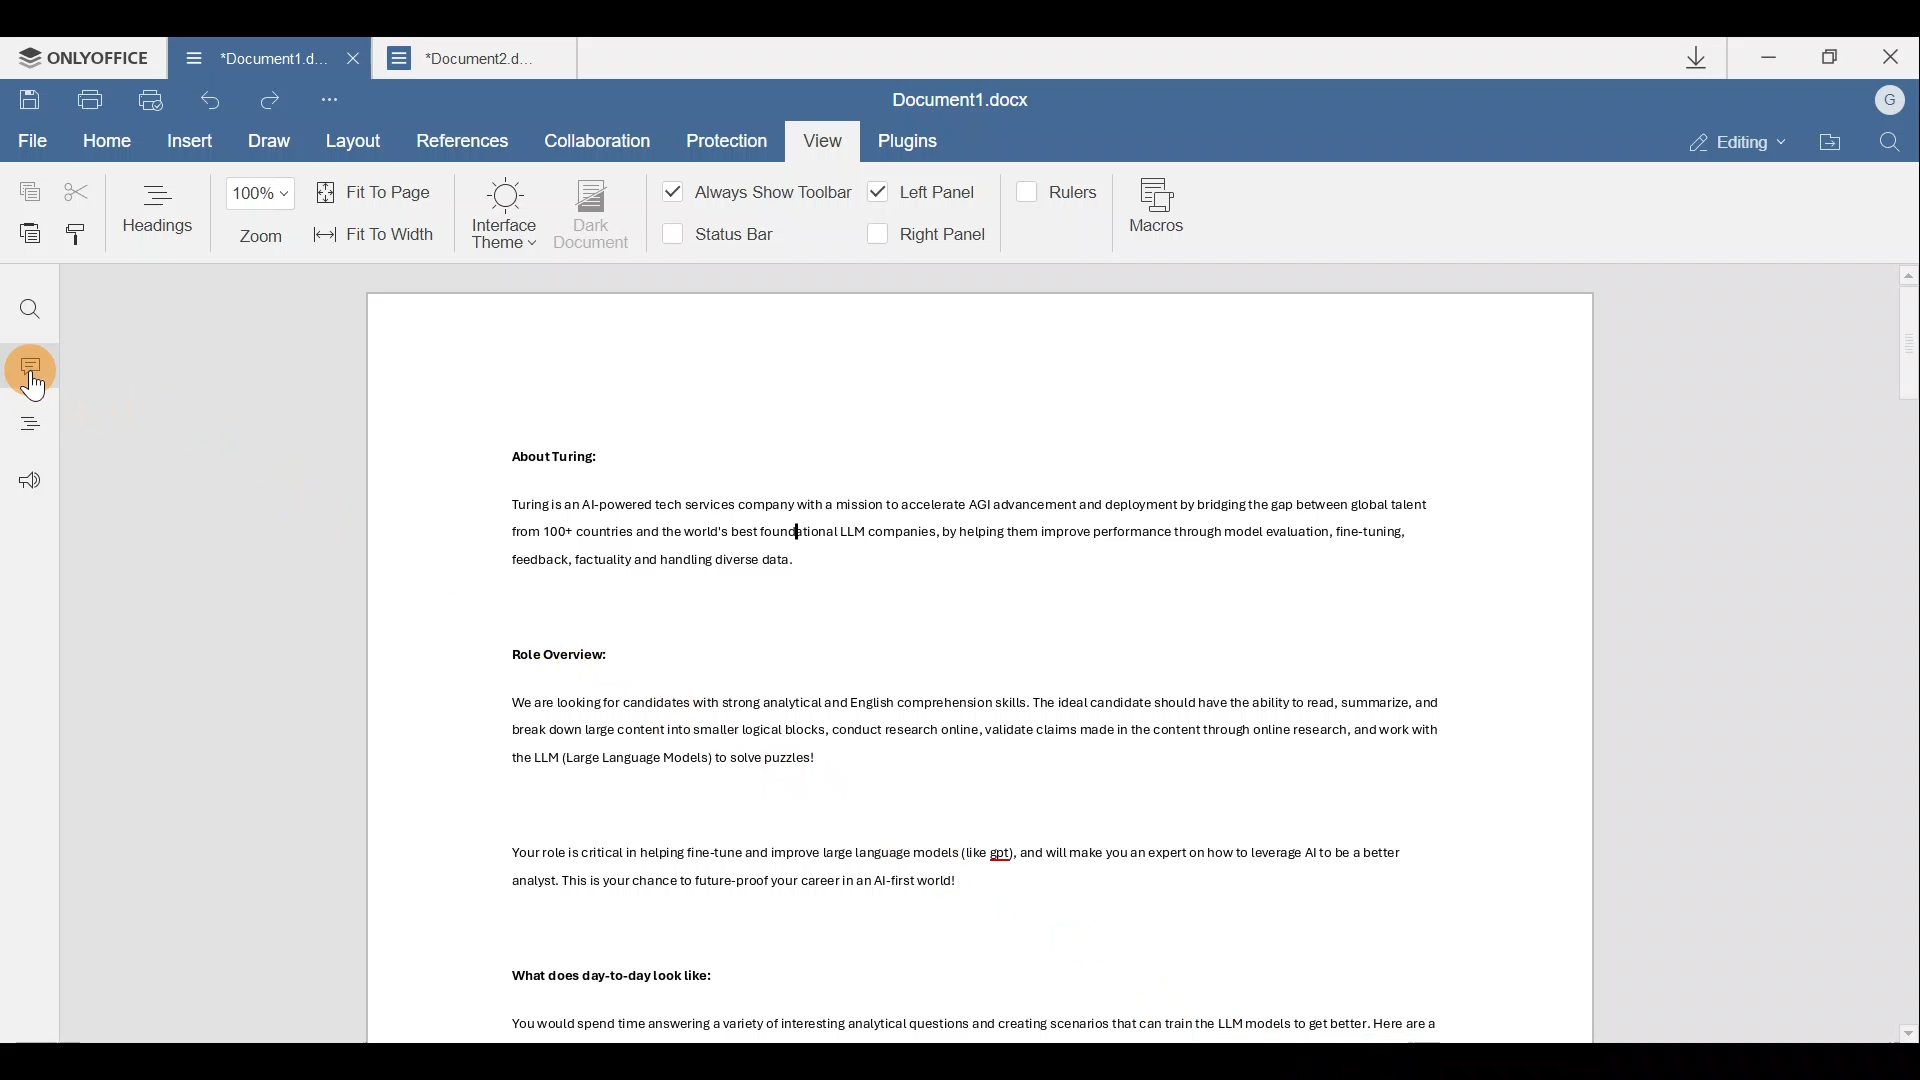  What do you see at coordinates (35, 362) in the screenshot?
I see `Comment` at bounding box center [35, 362].